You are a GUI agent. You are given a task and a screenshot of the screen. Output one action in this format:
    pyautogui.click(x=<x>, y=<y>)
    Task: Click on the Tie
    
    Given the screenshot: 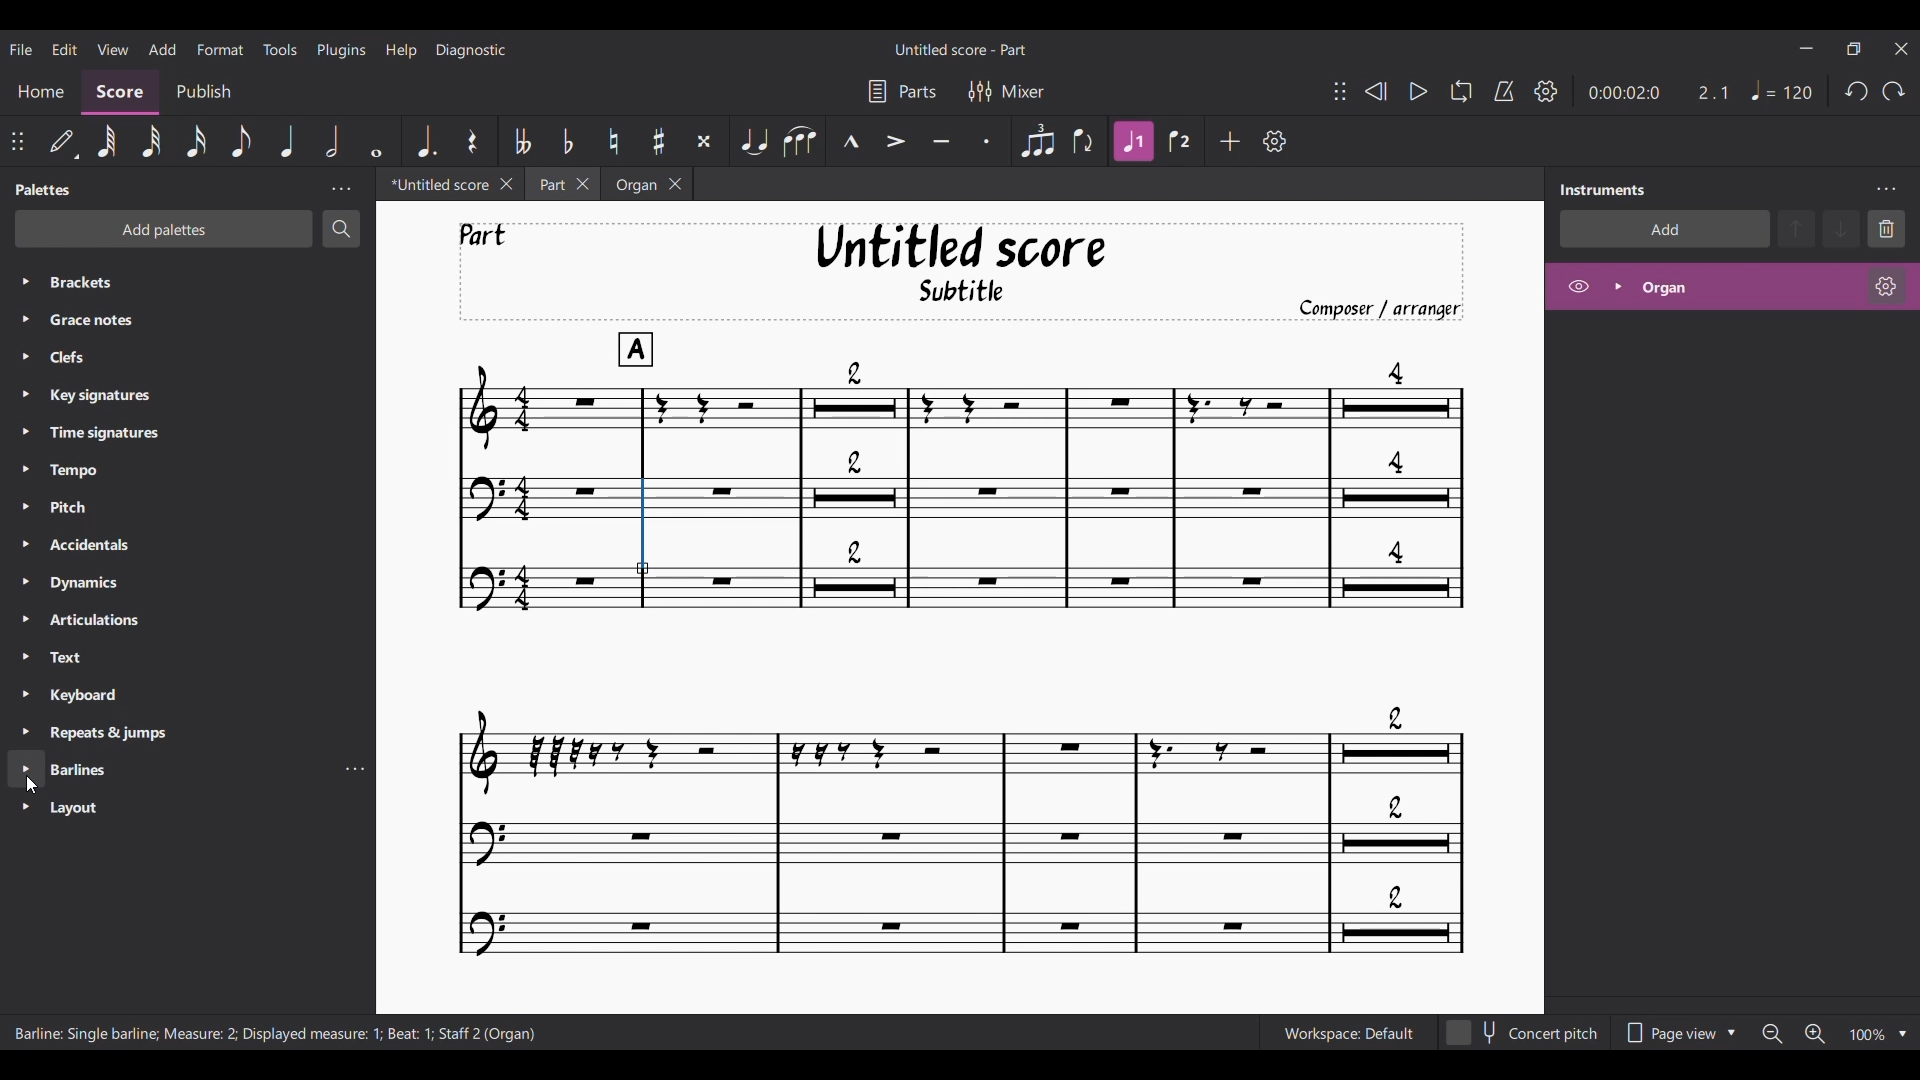 What is the action you would take?
    pyautogui.click(x=755, y=141)
    